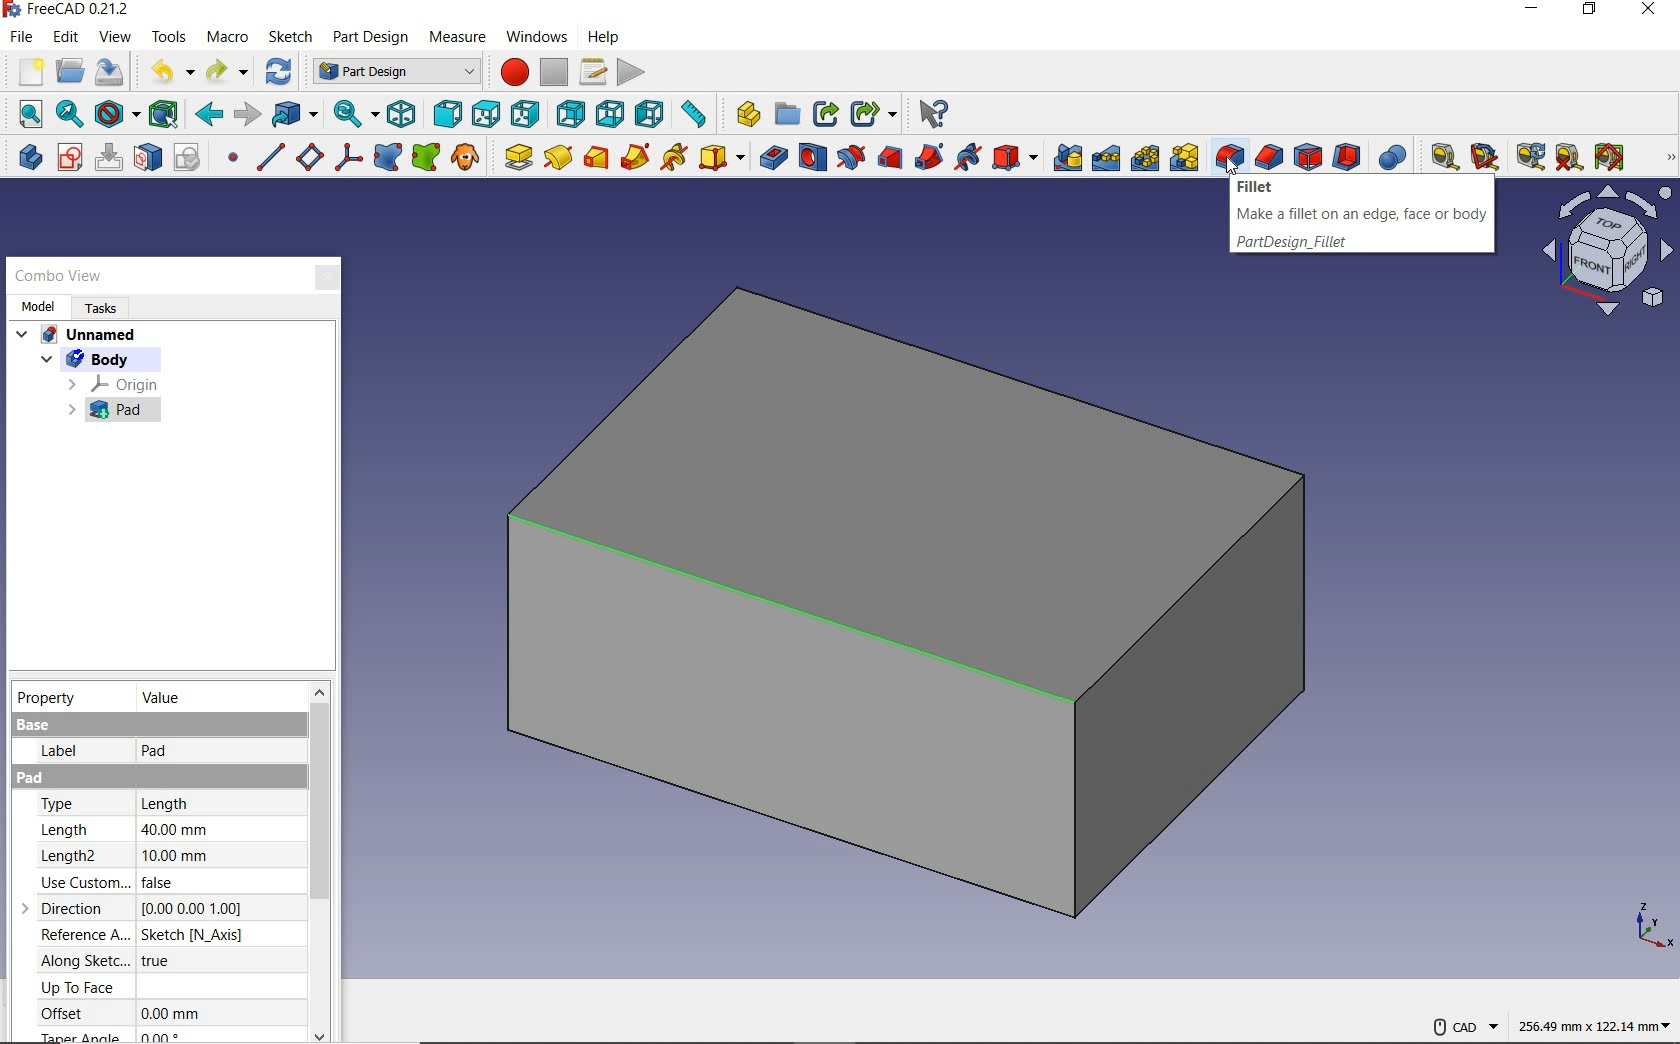  Describe the element at coordinates (1670, 157) in the screenshot. I see `More tools` at that location.